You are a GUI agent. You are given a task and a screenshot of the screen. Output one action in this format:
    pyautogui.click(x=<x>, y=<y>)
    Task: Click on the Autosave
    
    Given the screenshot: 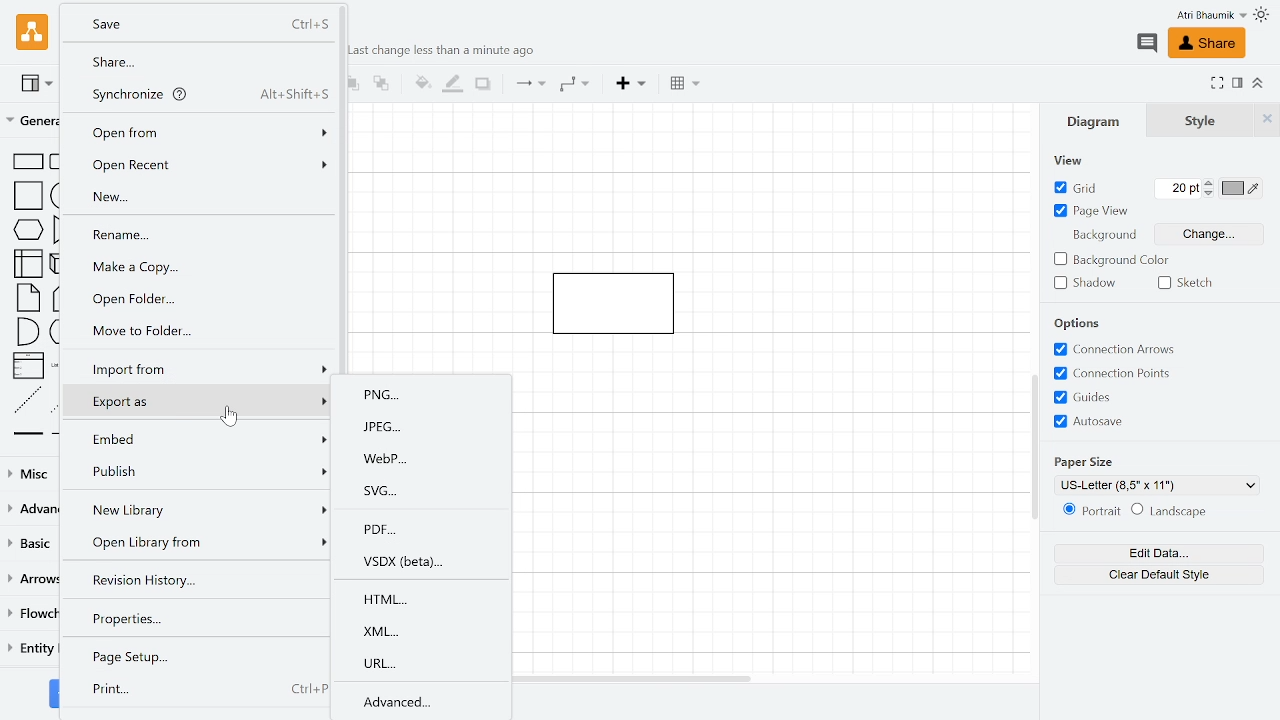 What is the action you would take?
    pyautogui.click(x=1122, y=423)
    